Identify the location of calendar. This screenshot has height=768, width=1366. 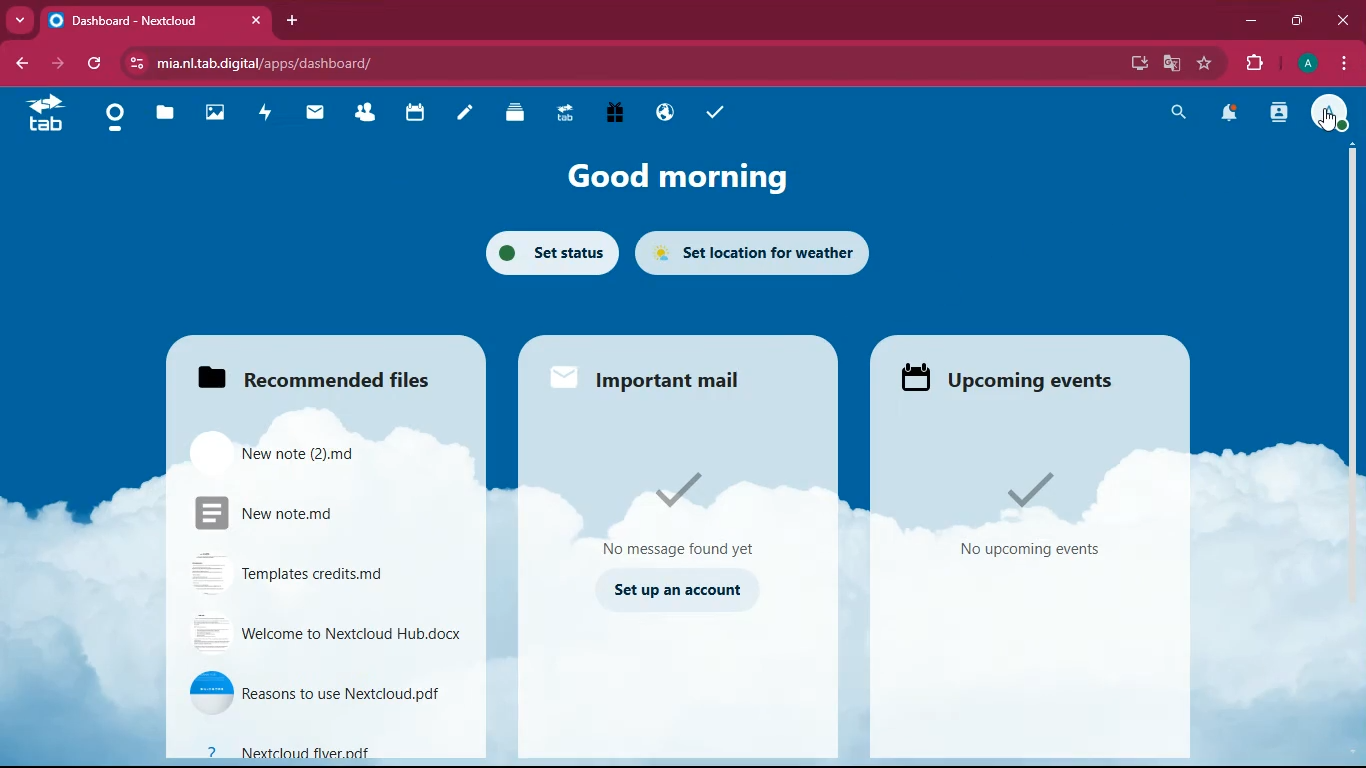
(419, 118).